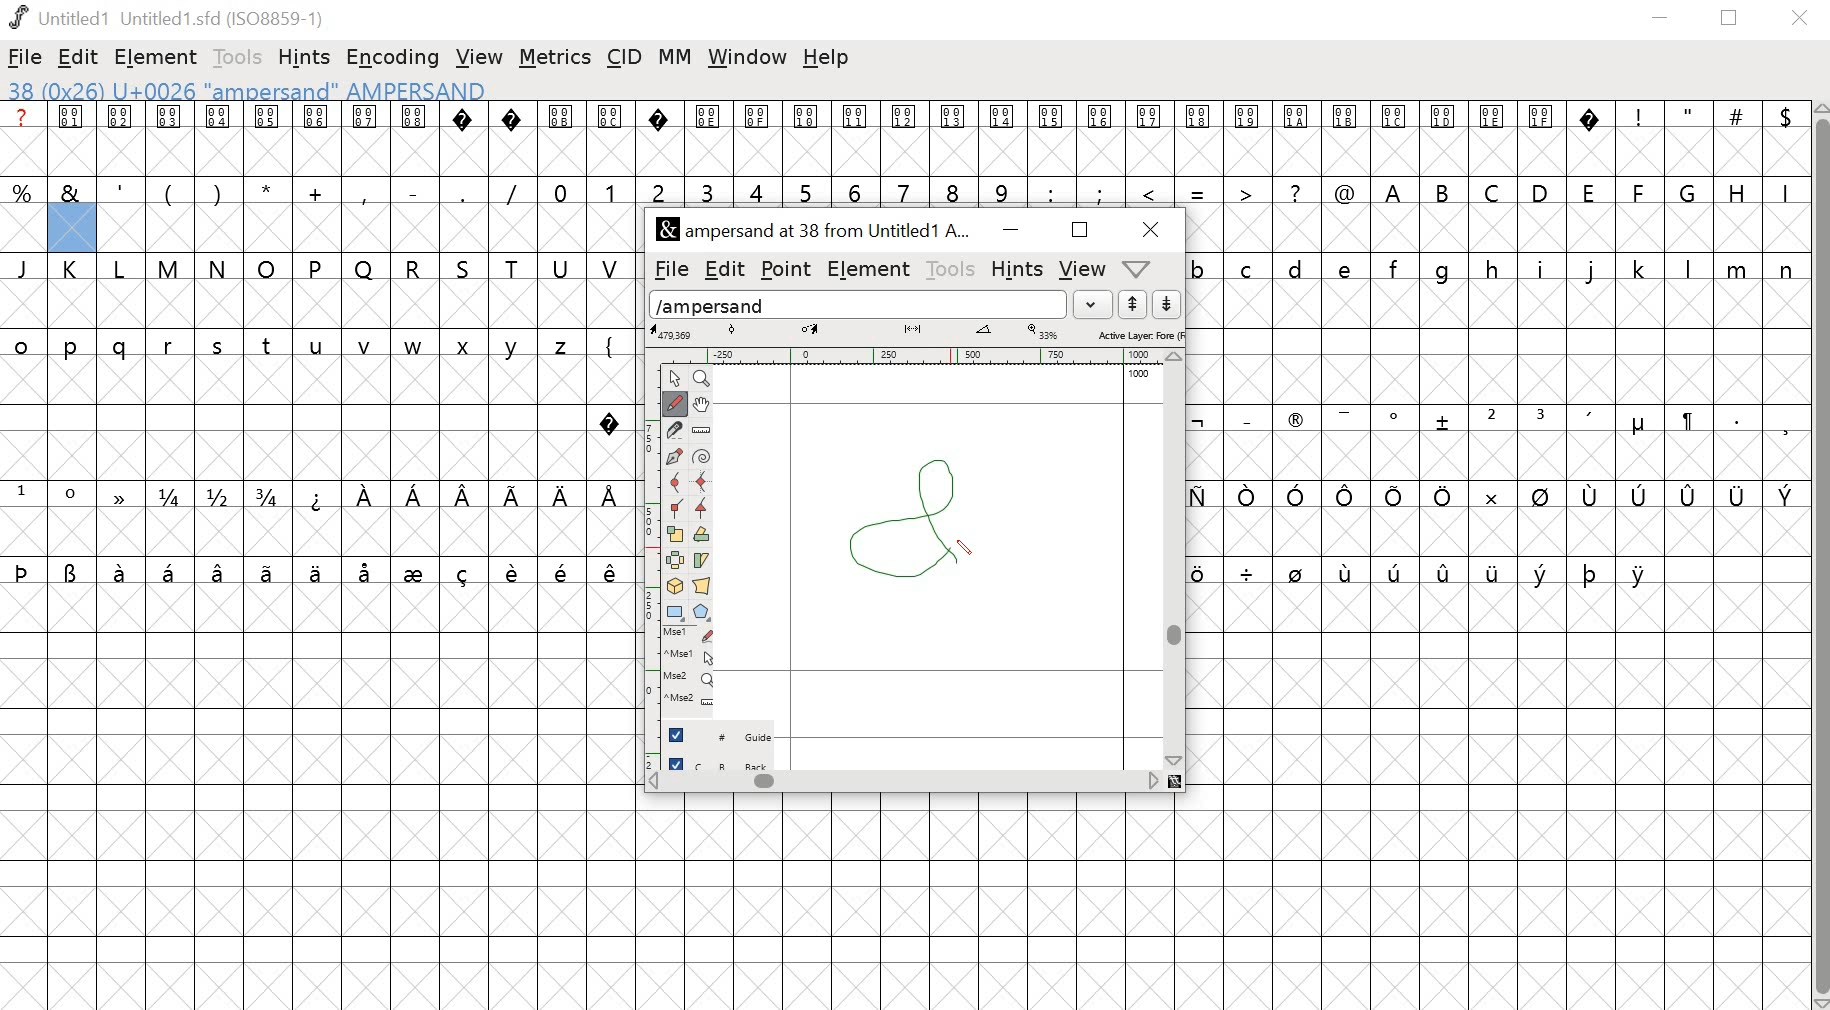 Image resolution: width=1830 pixels, height=1010 pixels. What do you see at coordinates (268, 346) in the screenshot?
I see `t` at bounding box center [268, 346].